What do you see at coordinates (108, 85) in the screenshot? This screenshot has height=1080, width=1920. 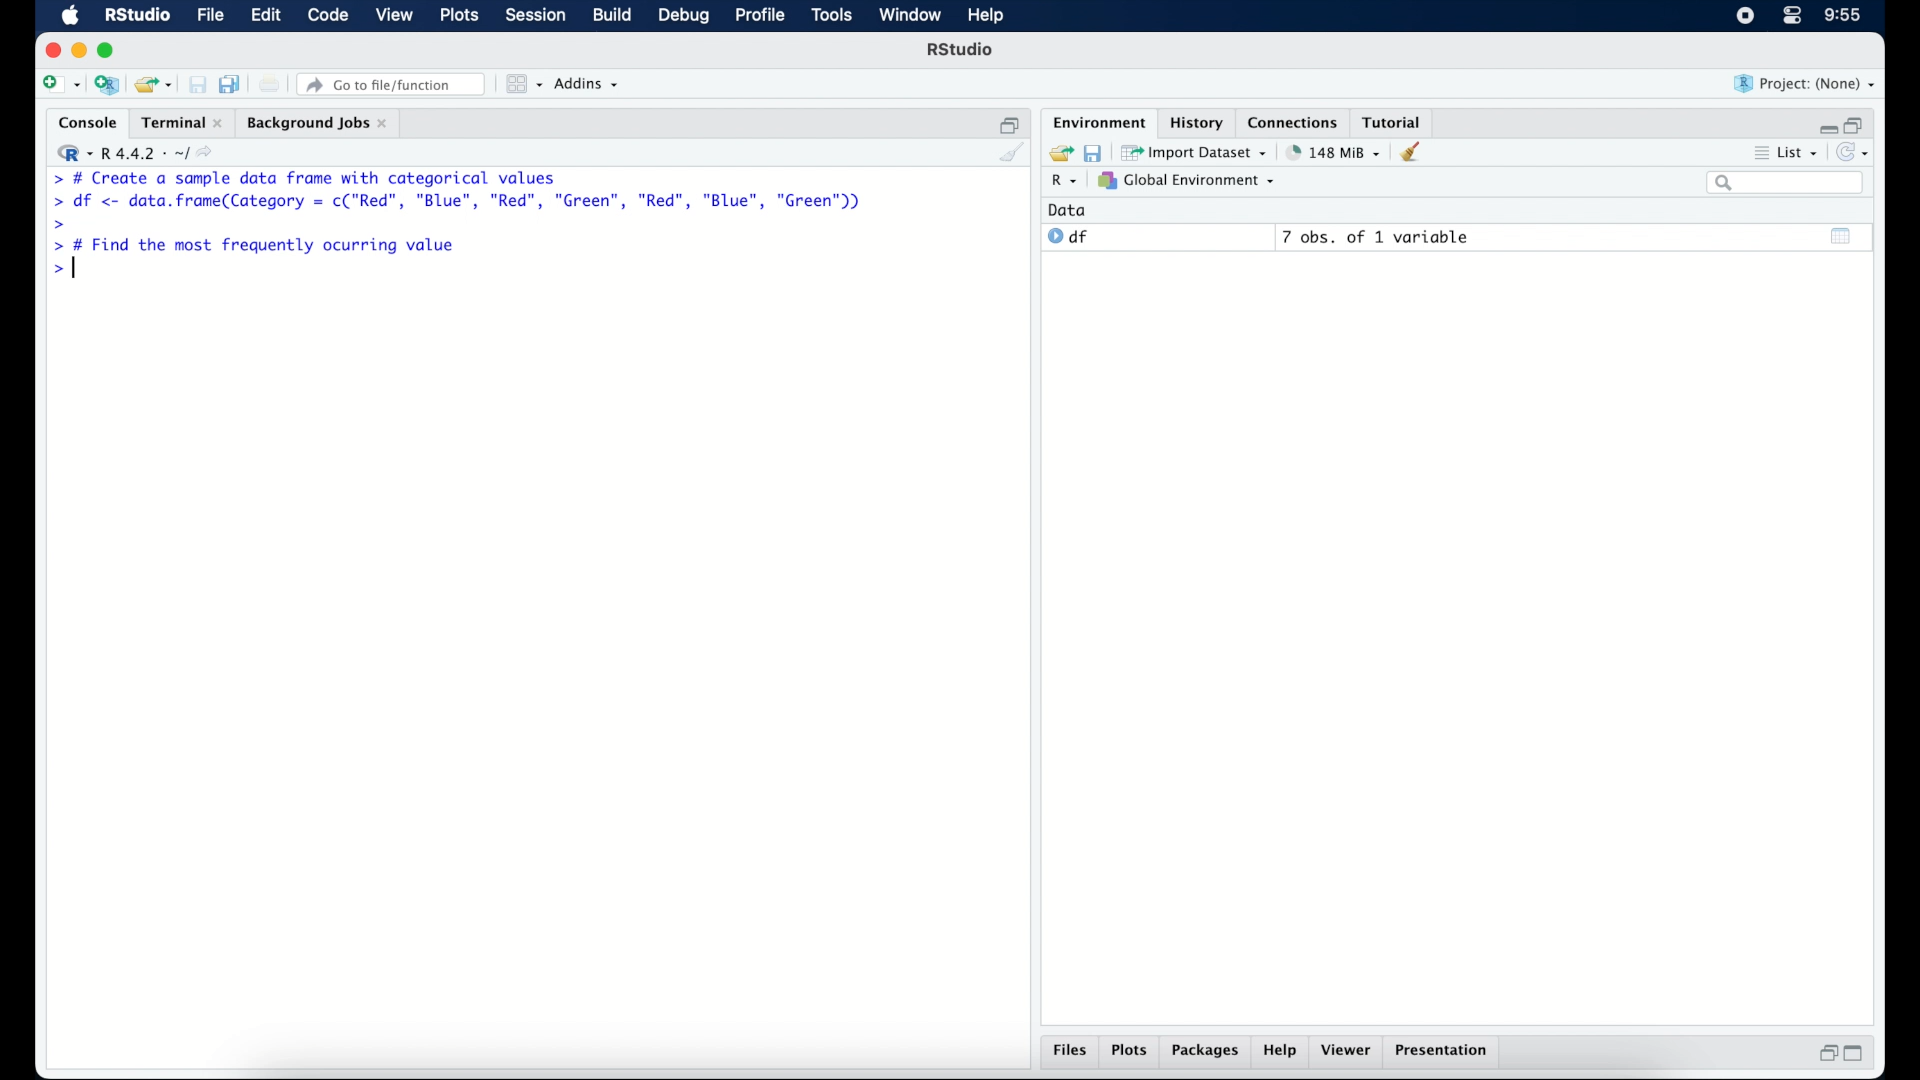 I see `create a project` at bounding box center [108, 85].